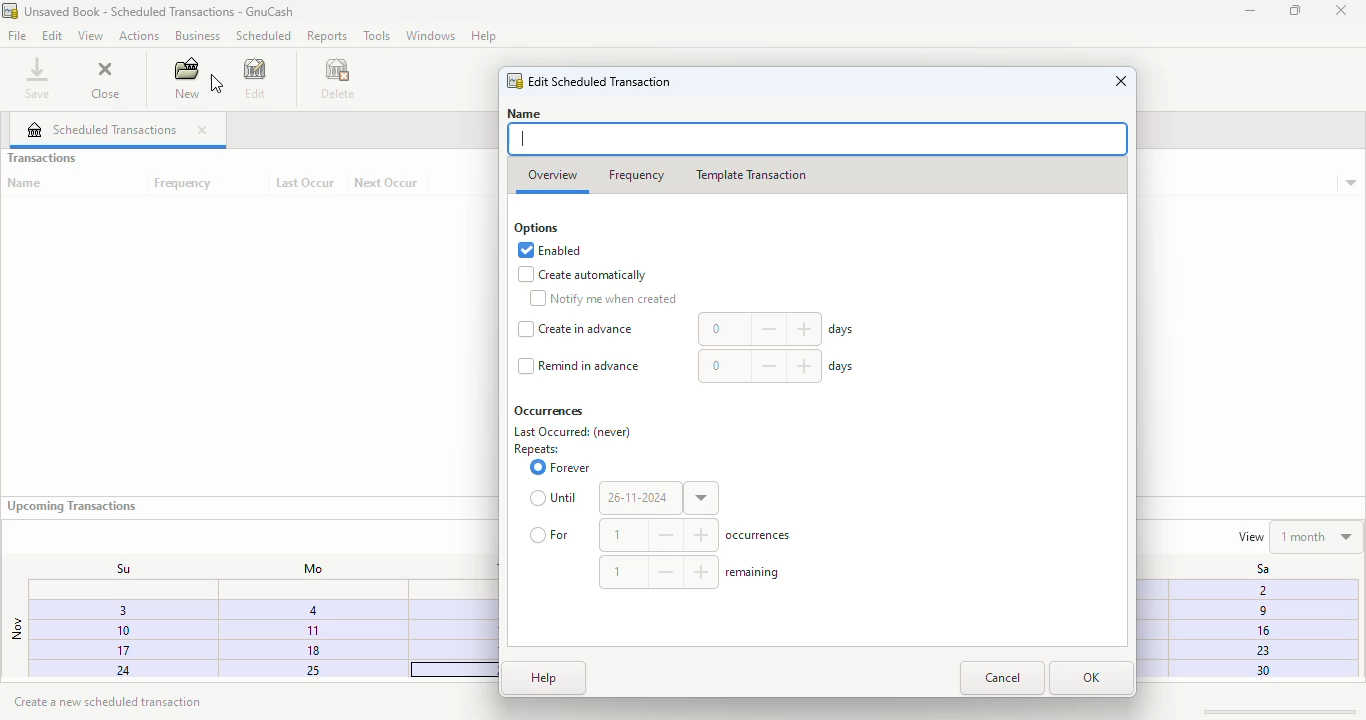 The width and height of the screenshot is (1366, 720). Describe the element at coordinates (777, 366) in the screenshot. I see `0 days` at that location.